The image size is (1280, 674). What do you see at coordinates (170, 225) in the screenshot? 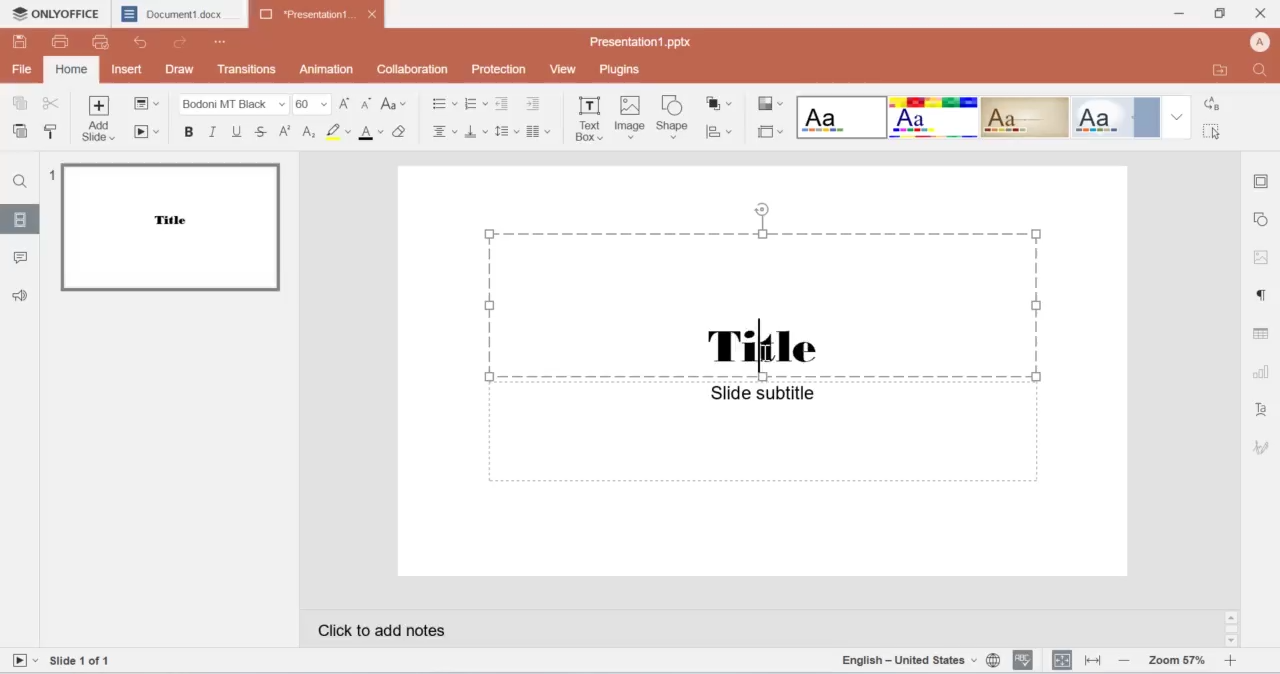
I see `preview` at bounding box center [170, 225].